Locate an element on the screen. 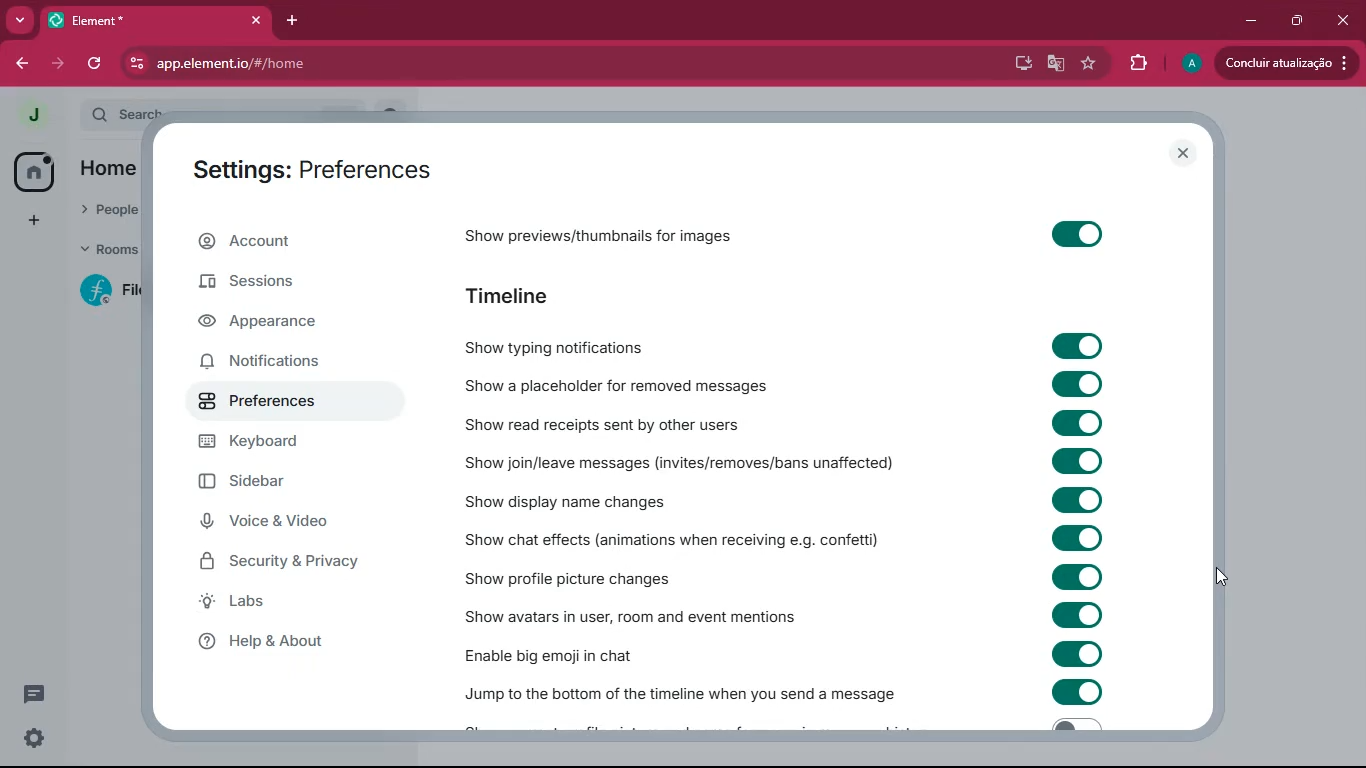 This screenshot has height=768, width=1366. toggle on  is located at coordinates (1076, 385).